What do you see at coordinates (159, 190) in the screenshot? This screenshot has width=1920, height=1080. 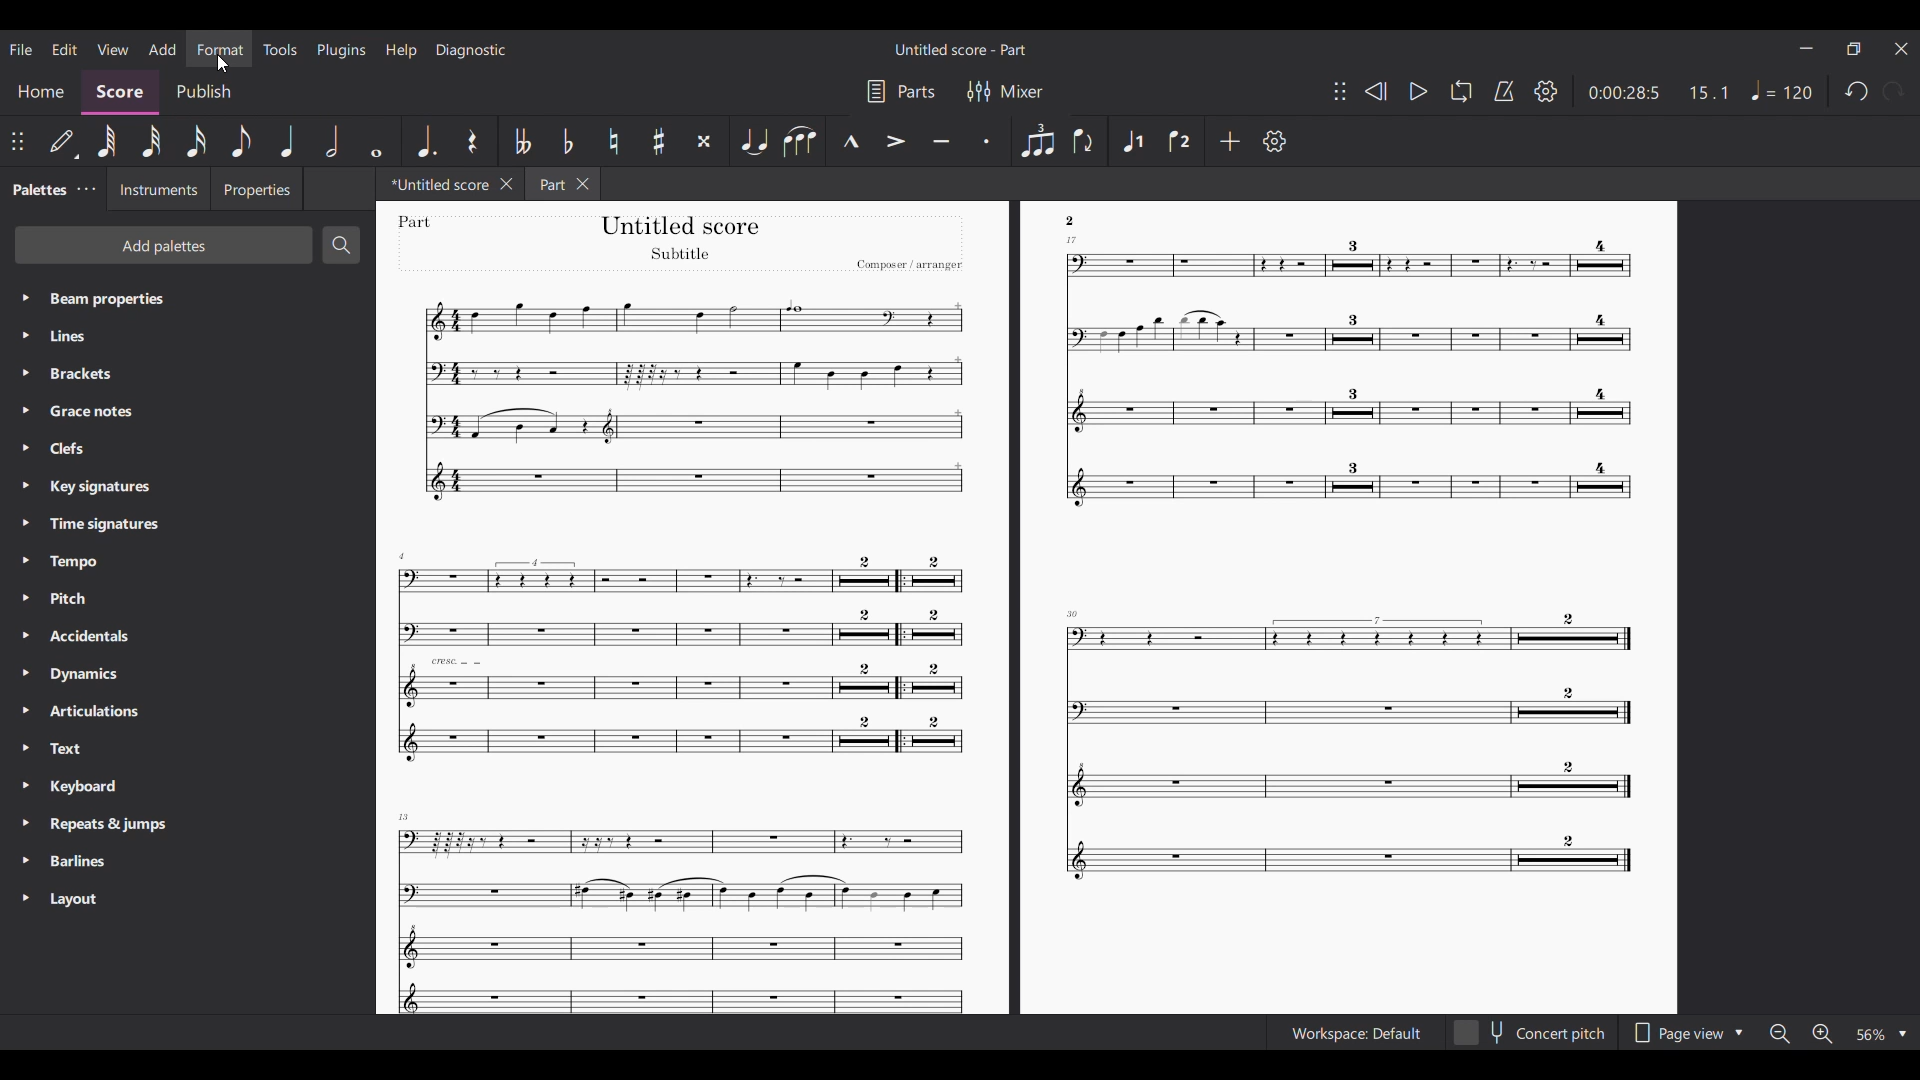 I see `Instruments tab` at bounding box center [159, 190].